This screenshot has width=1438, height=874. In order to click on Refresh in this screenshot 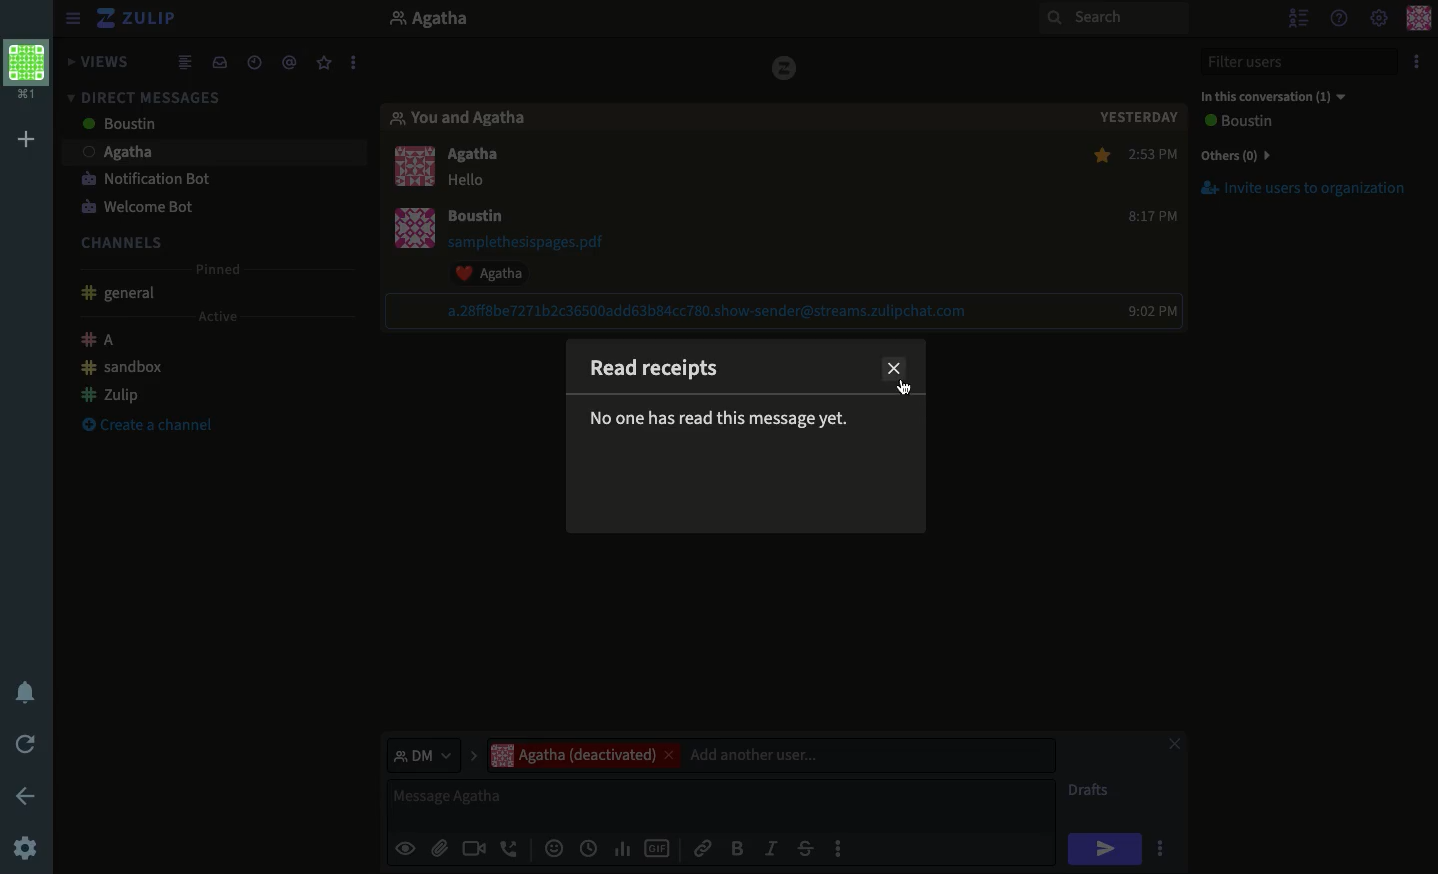, I will do `click(29, 742)`.